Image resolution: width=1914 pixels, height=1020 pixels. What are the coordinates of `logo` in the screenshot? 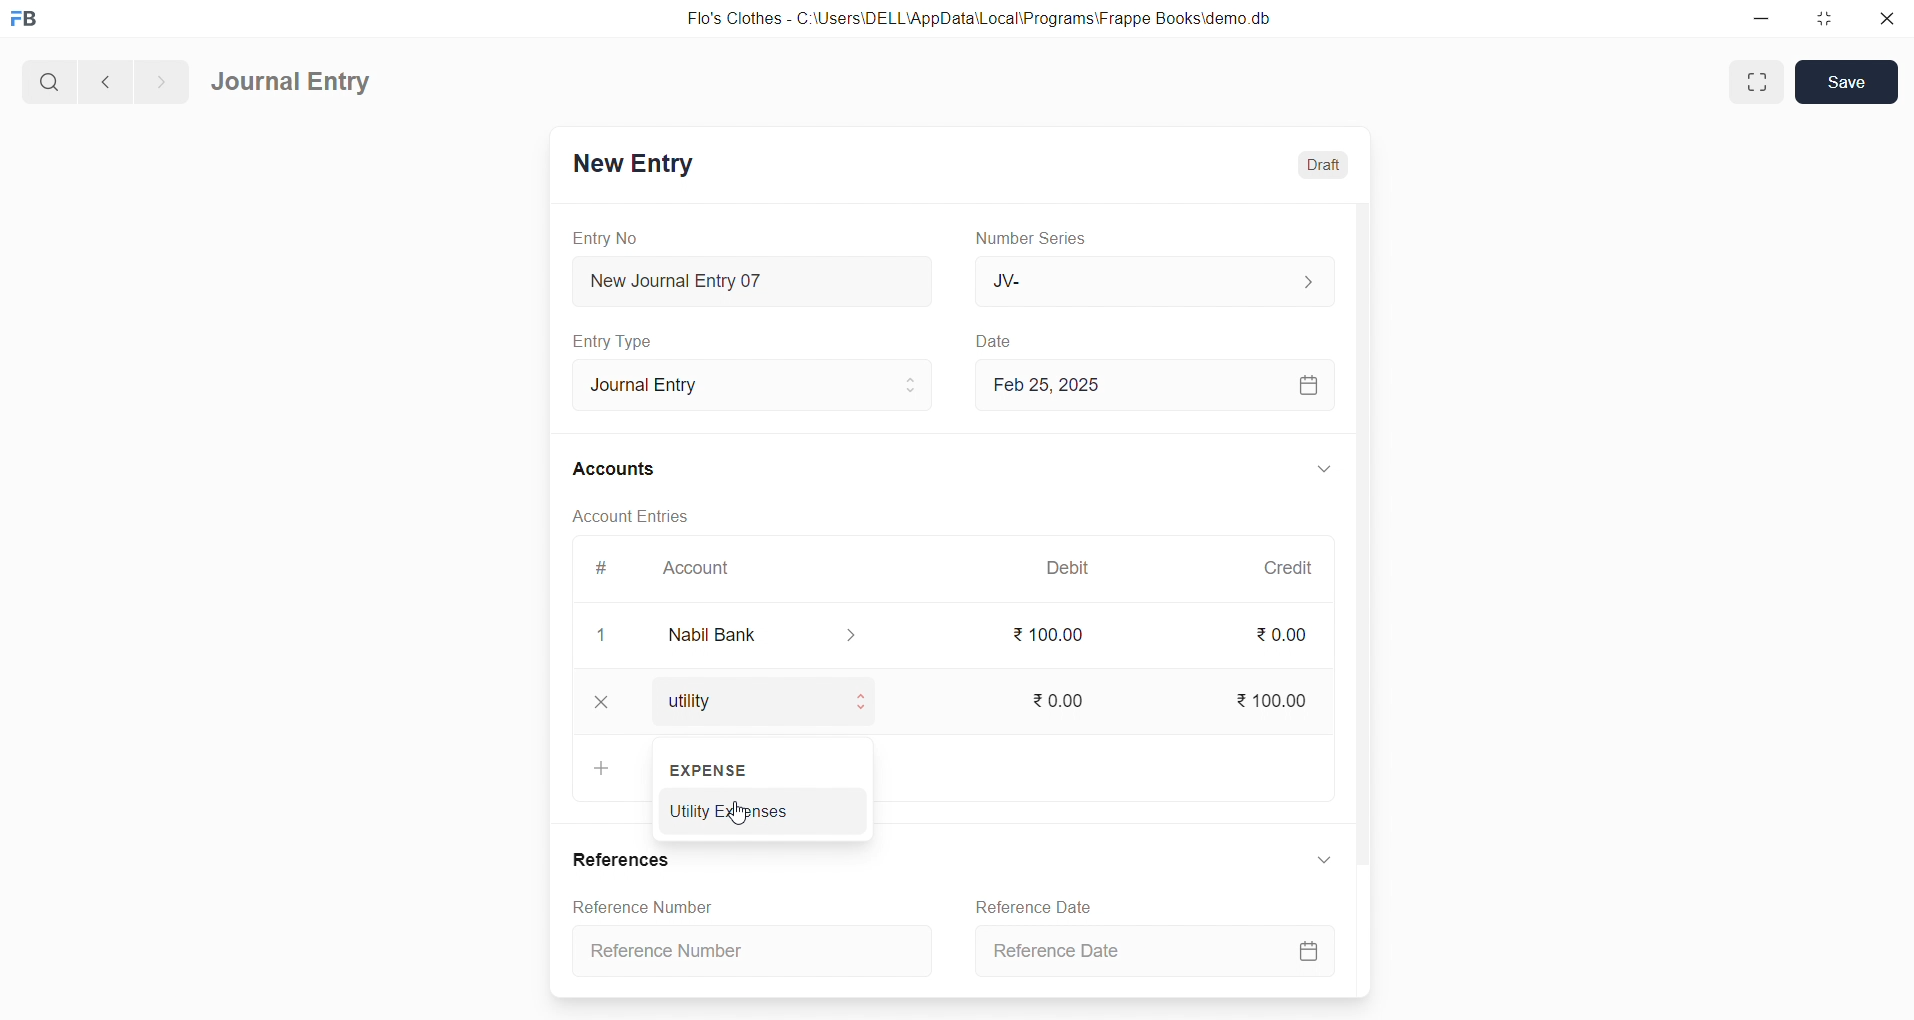 It's located at (29, 20).